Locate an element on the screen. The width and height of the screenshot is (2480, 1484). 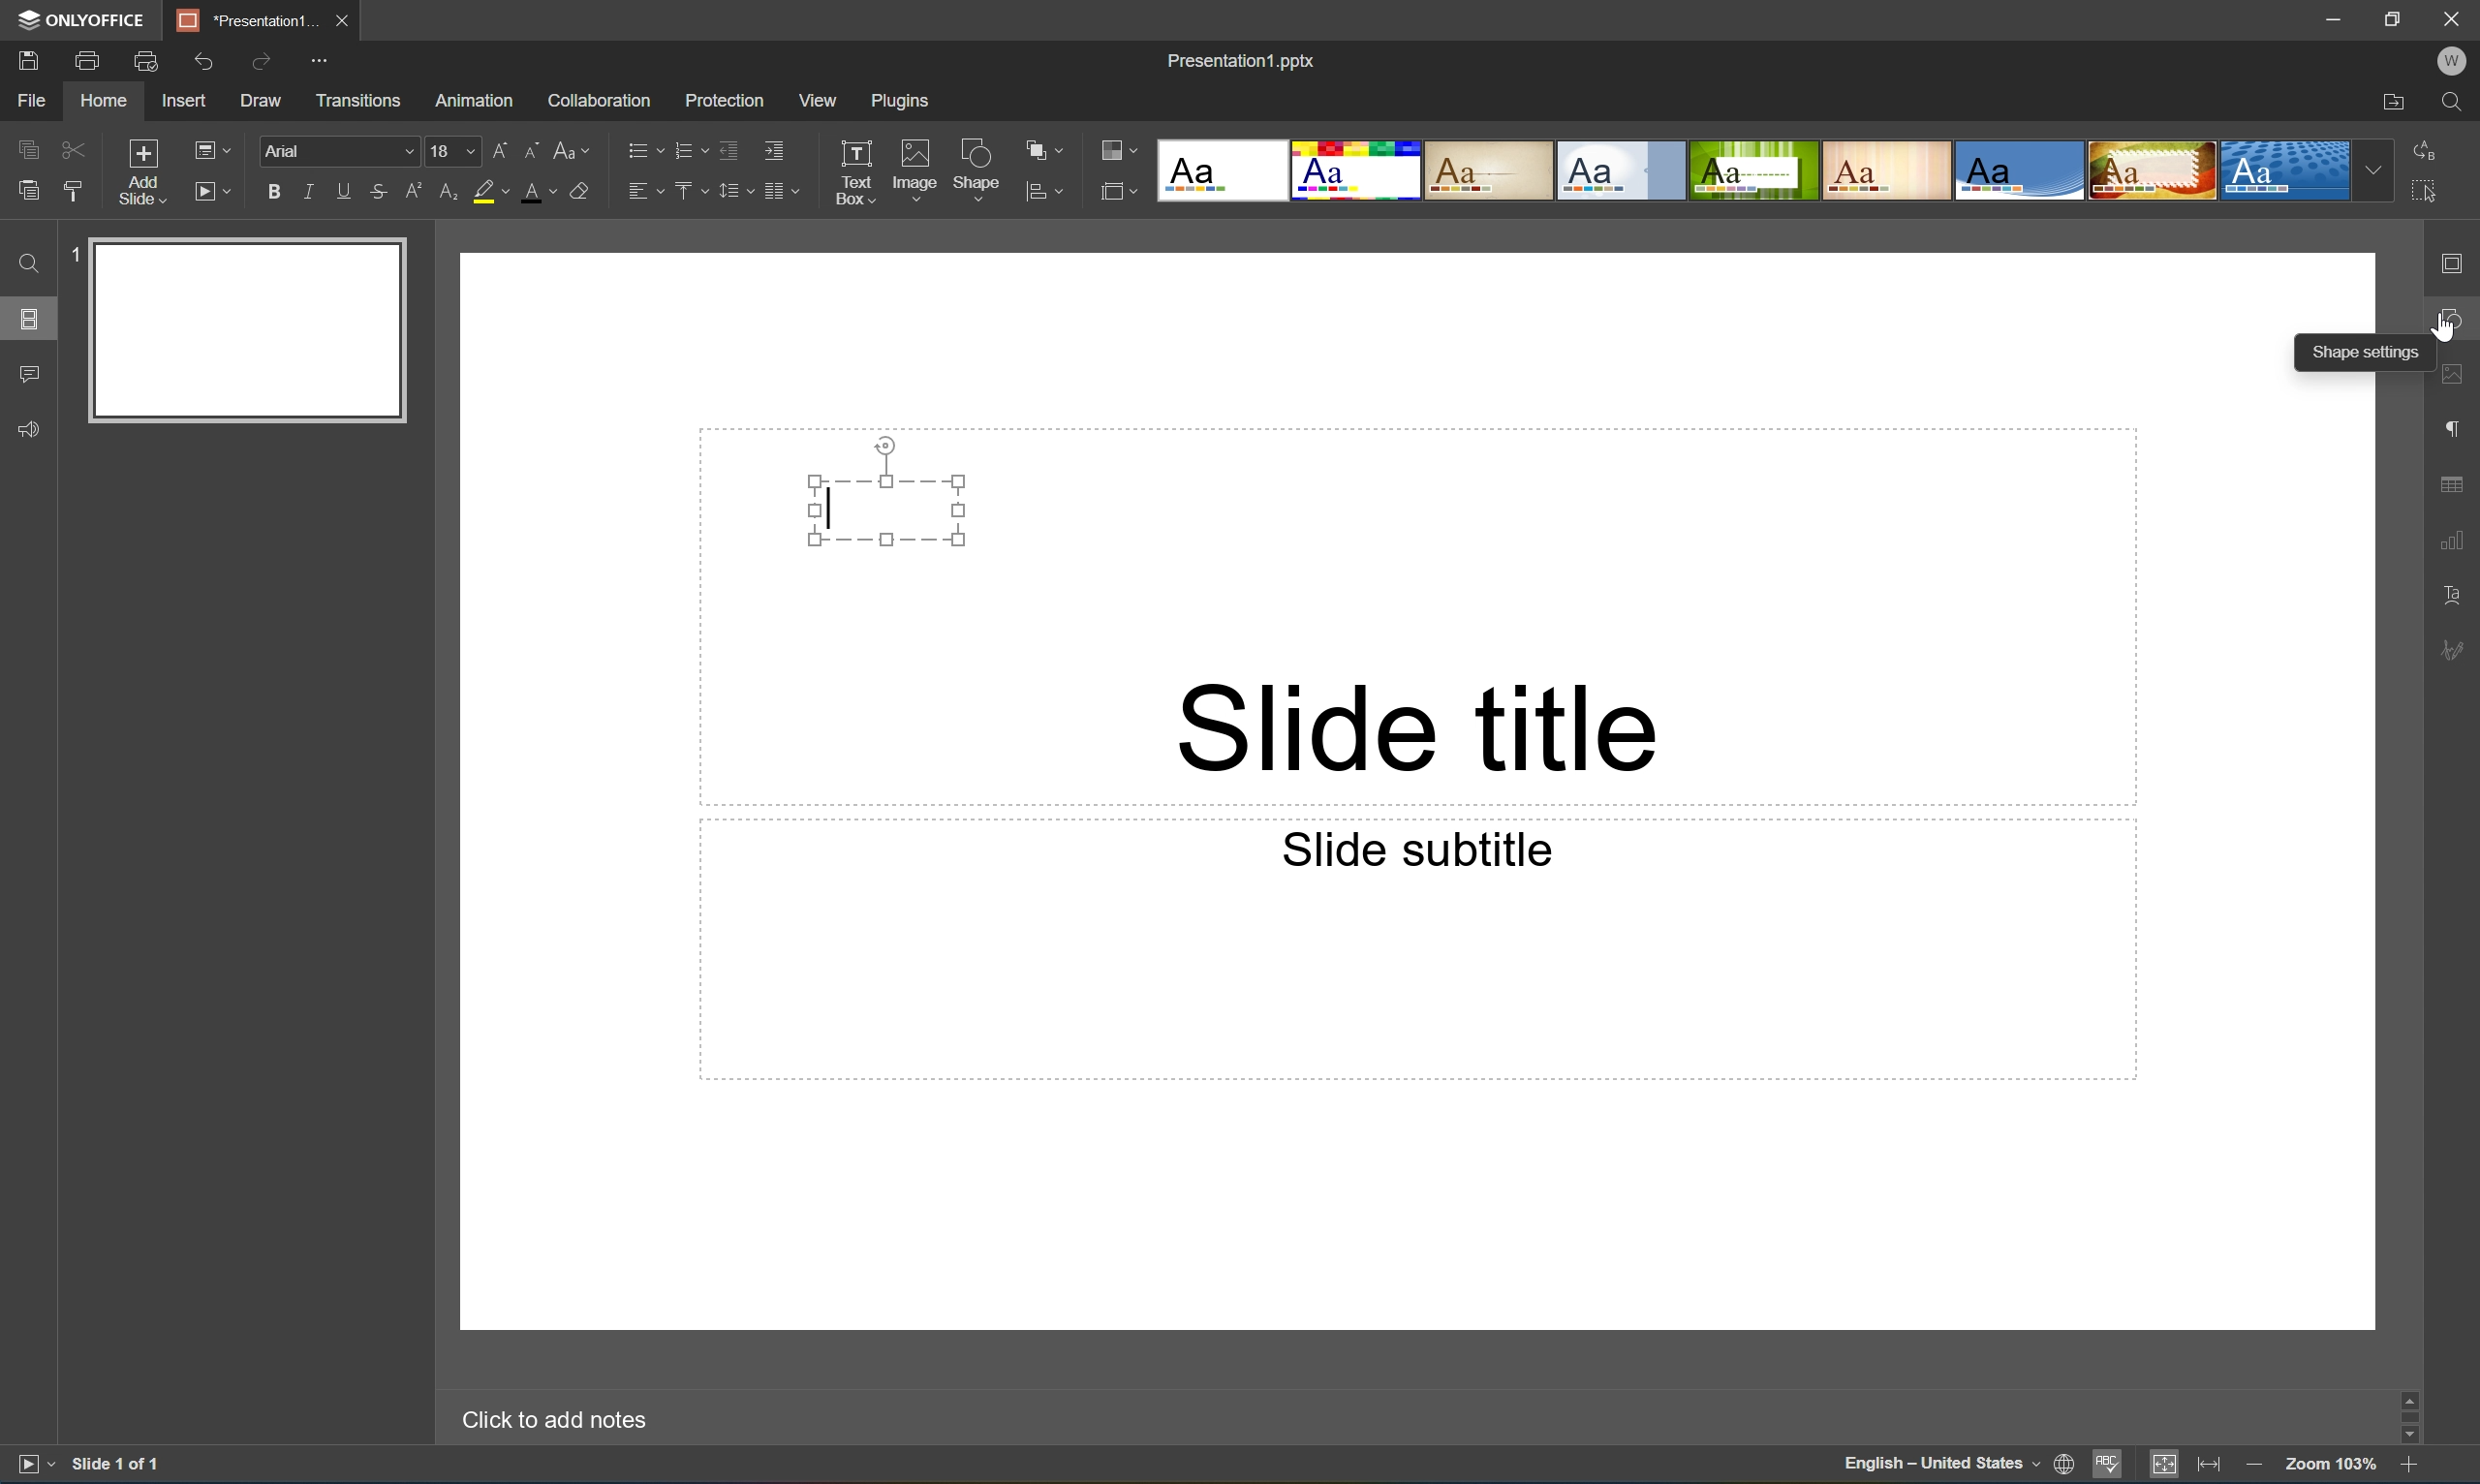
W is located at coordinates (2455, 61).